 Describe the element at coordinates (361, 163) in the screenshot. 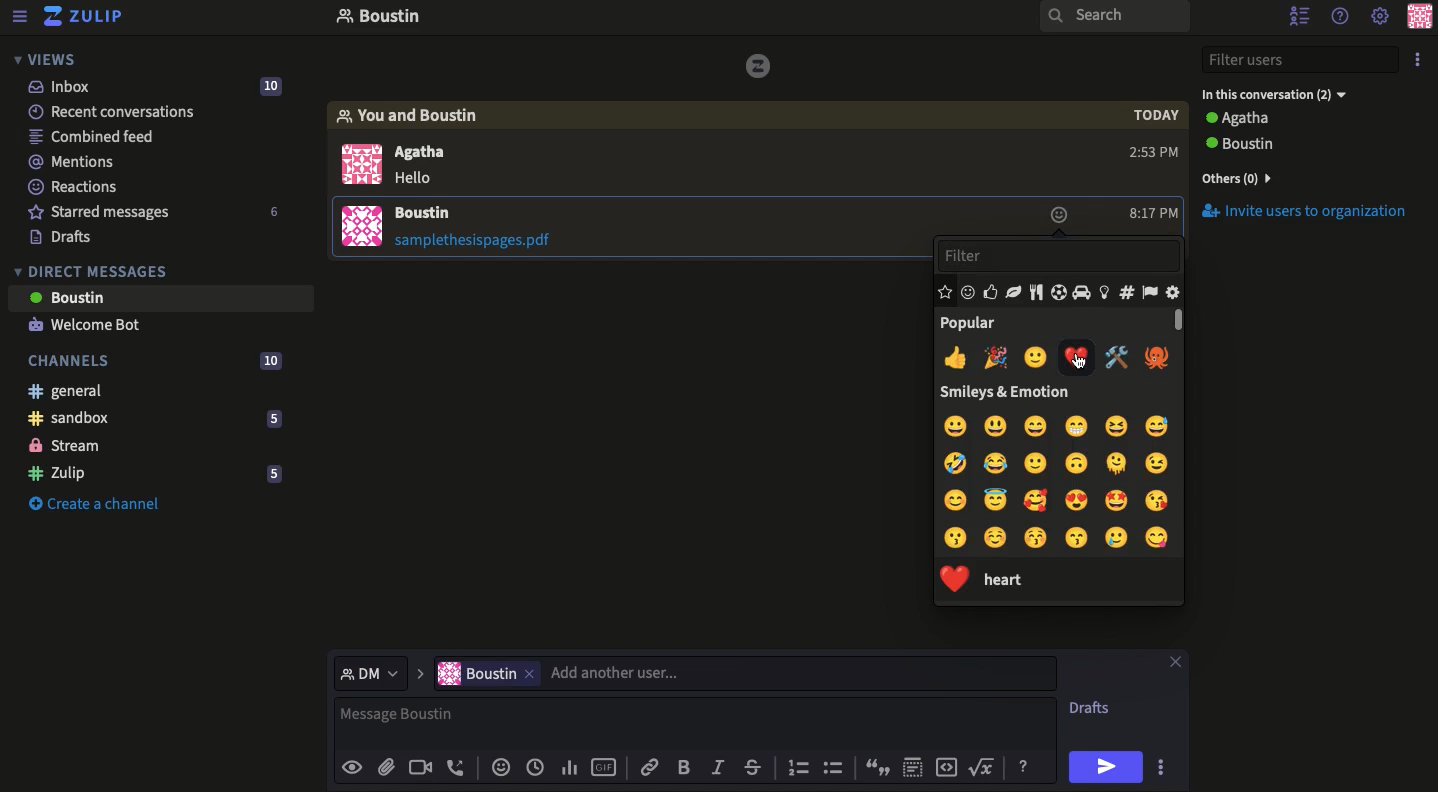

I see `display picture` at that location.